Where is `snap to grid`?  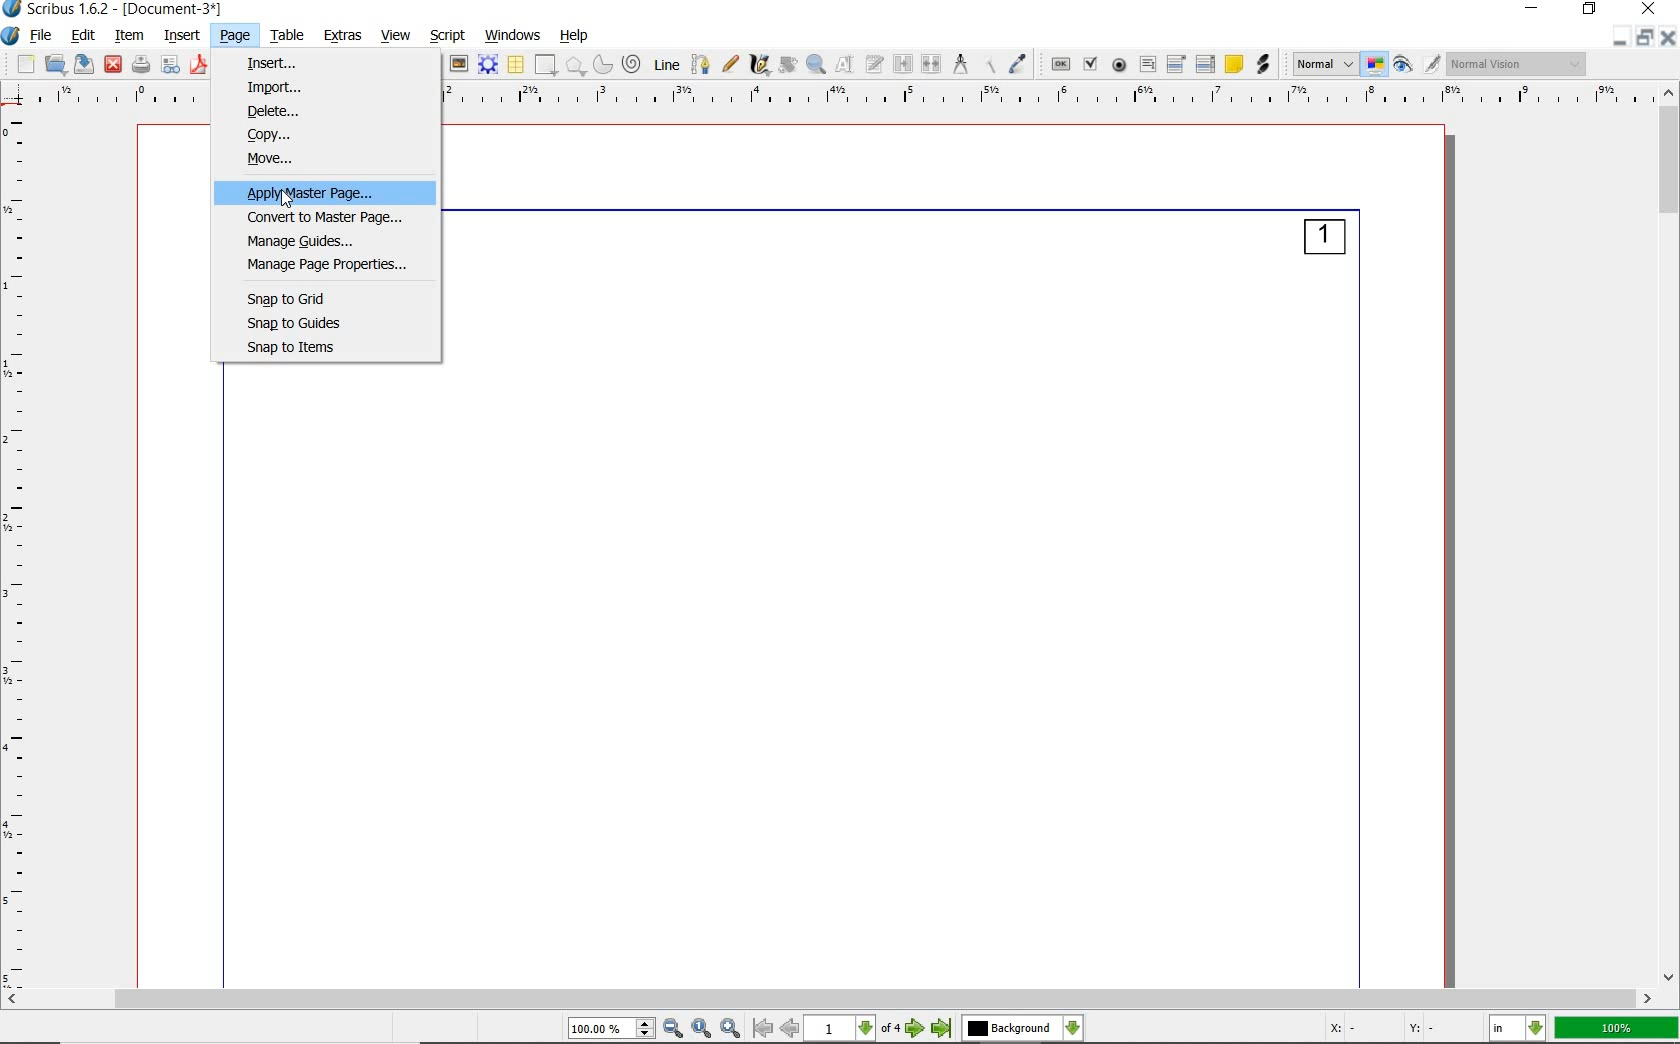
snap to grid is located at coordinates (300, 297).